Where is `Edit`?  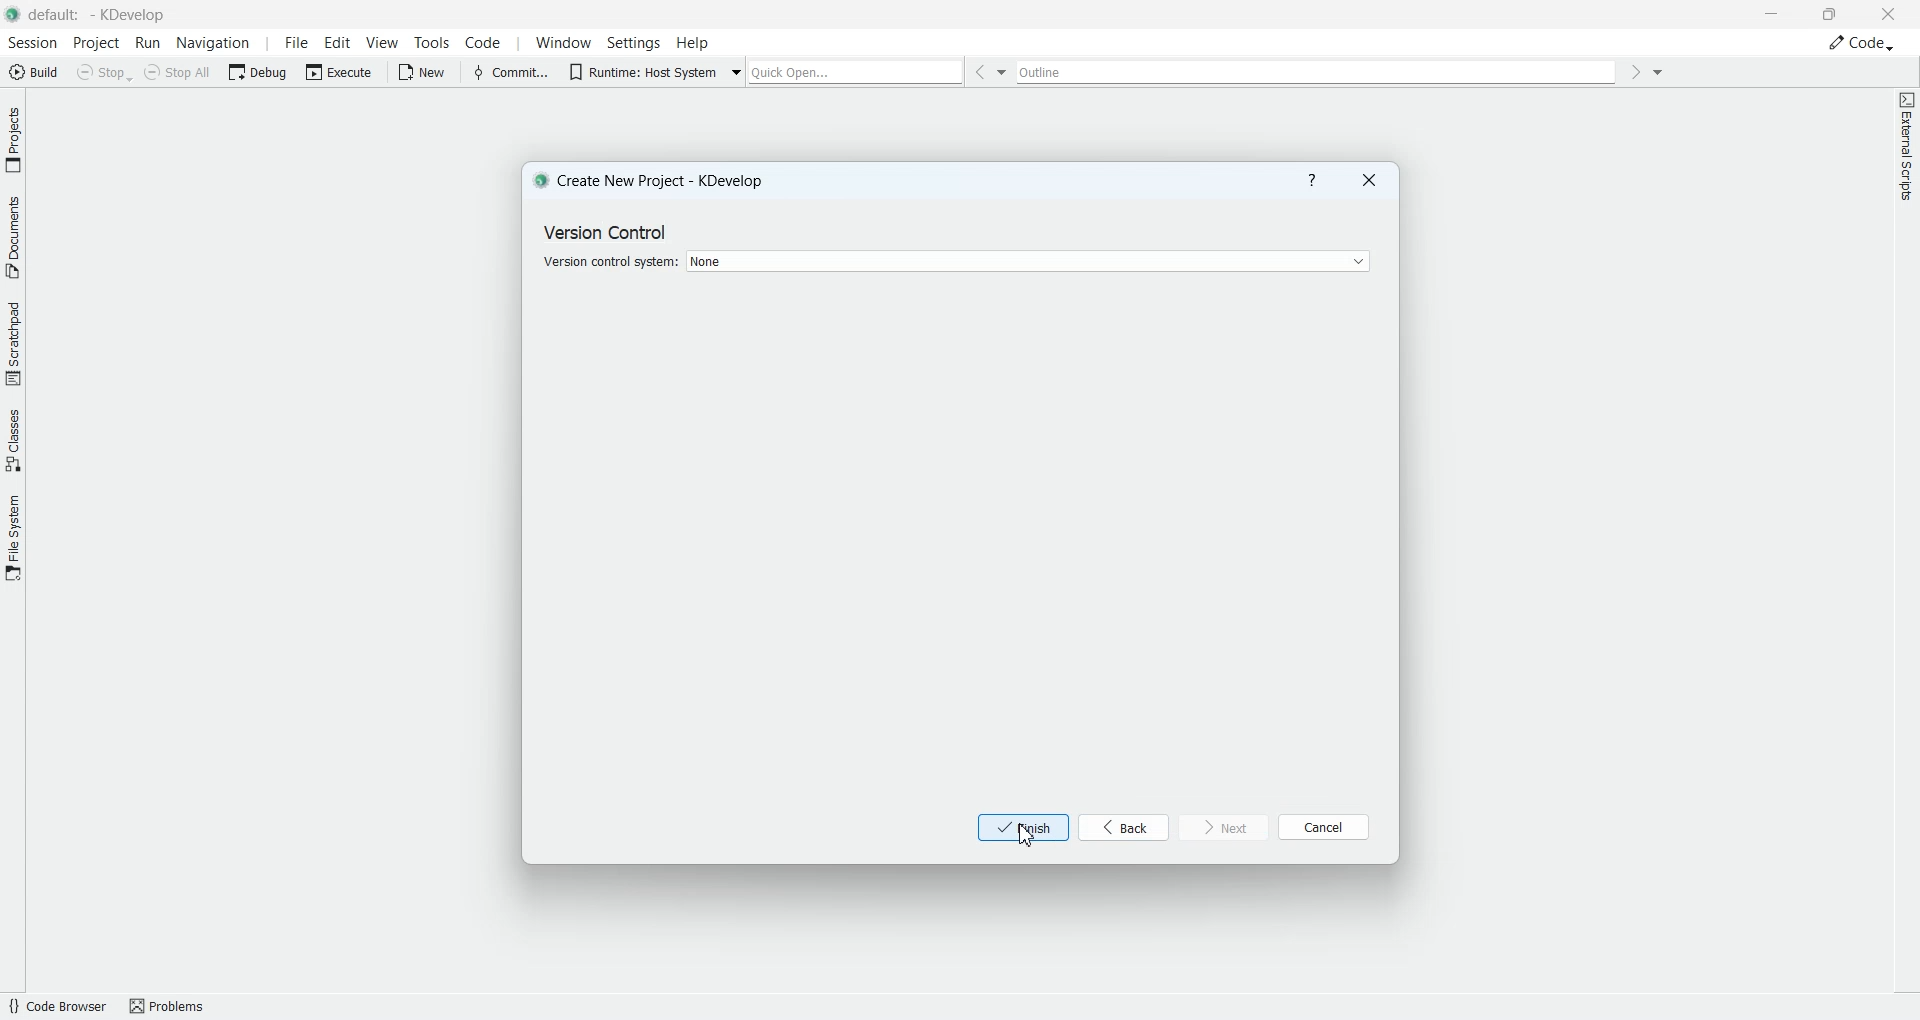
Edit is located at coordinates (338, 42).